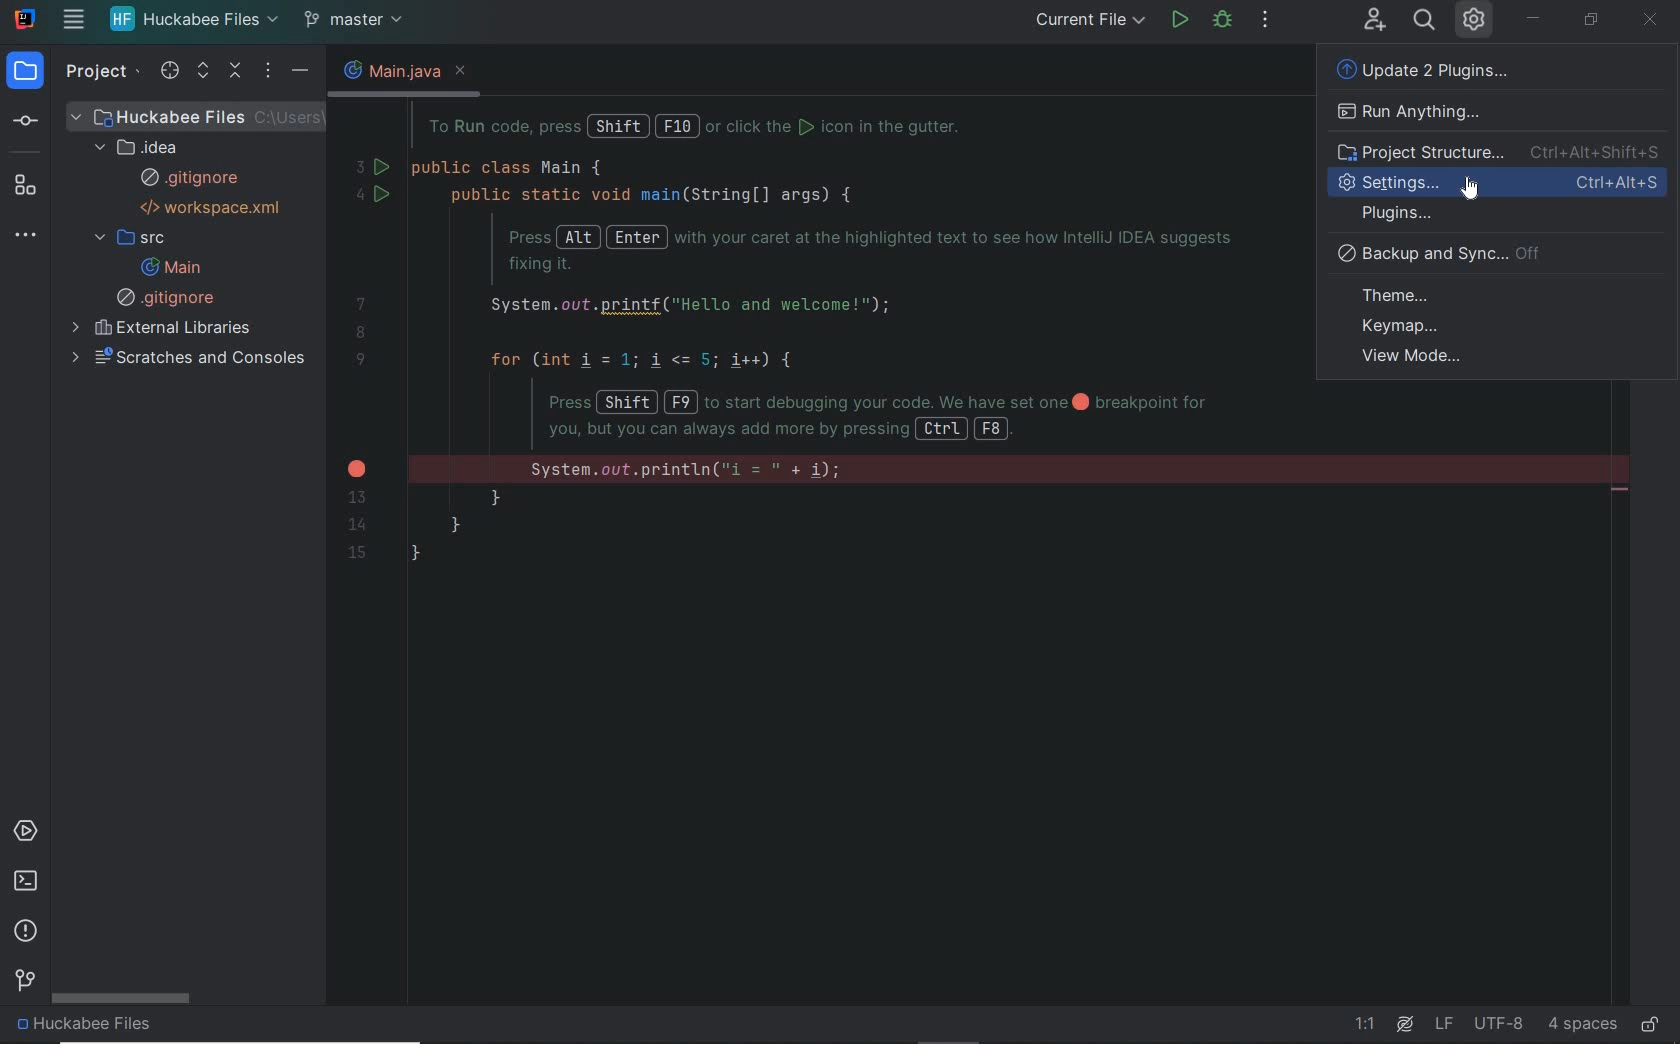 The height and width of the screenshot is (1044, 1680). What do you see at coordinates (1425, 22) in the screenshot?
I see `search everywhere` at bounding box center [1425, 22].